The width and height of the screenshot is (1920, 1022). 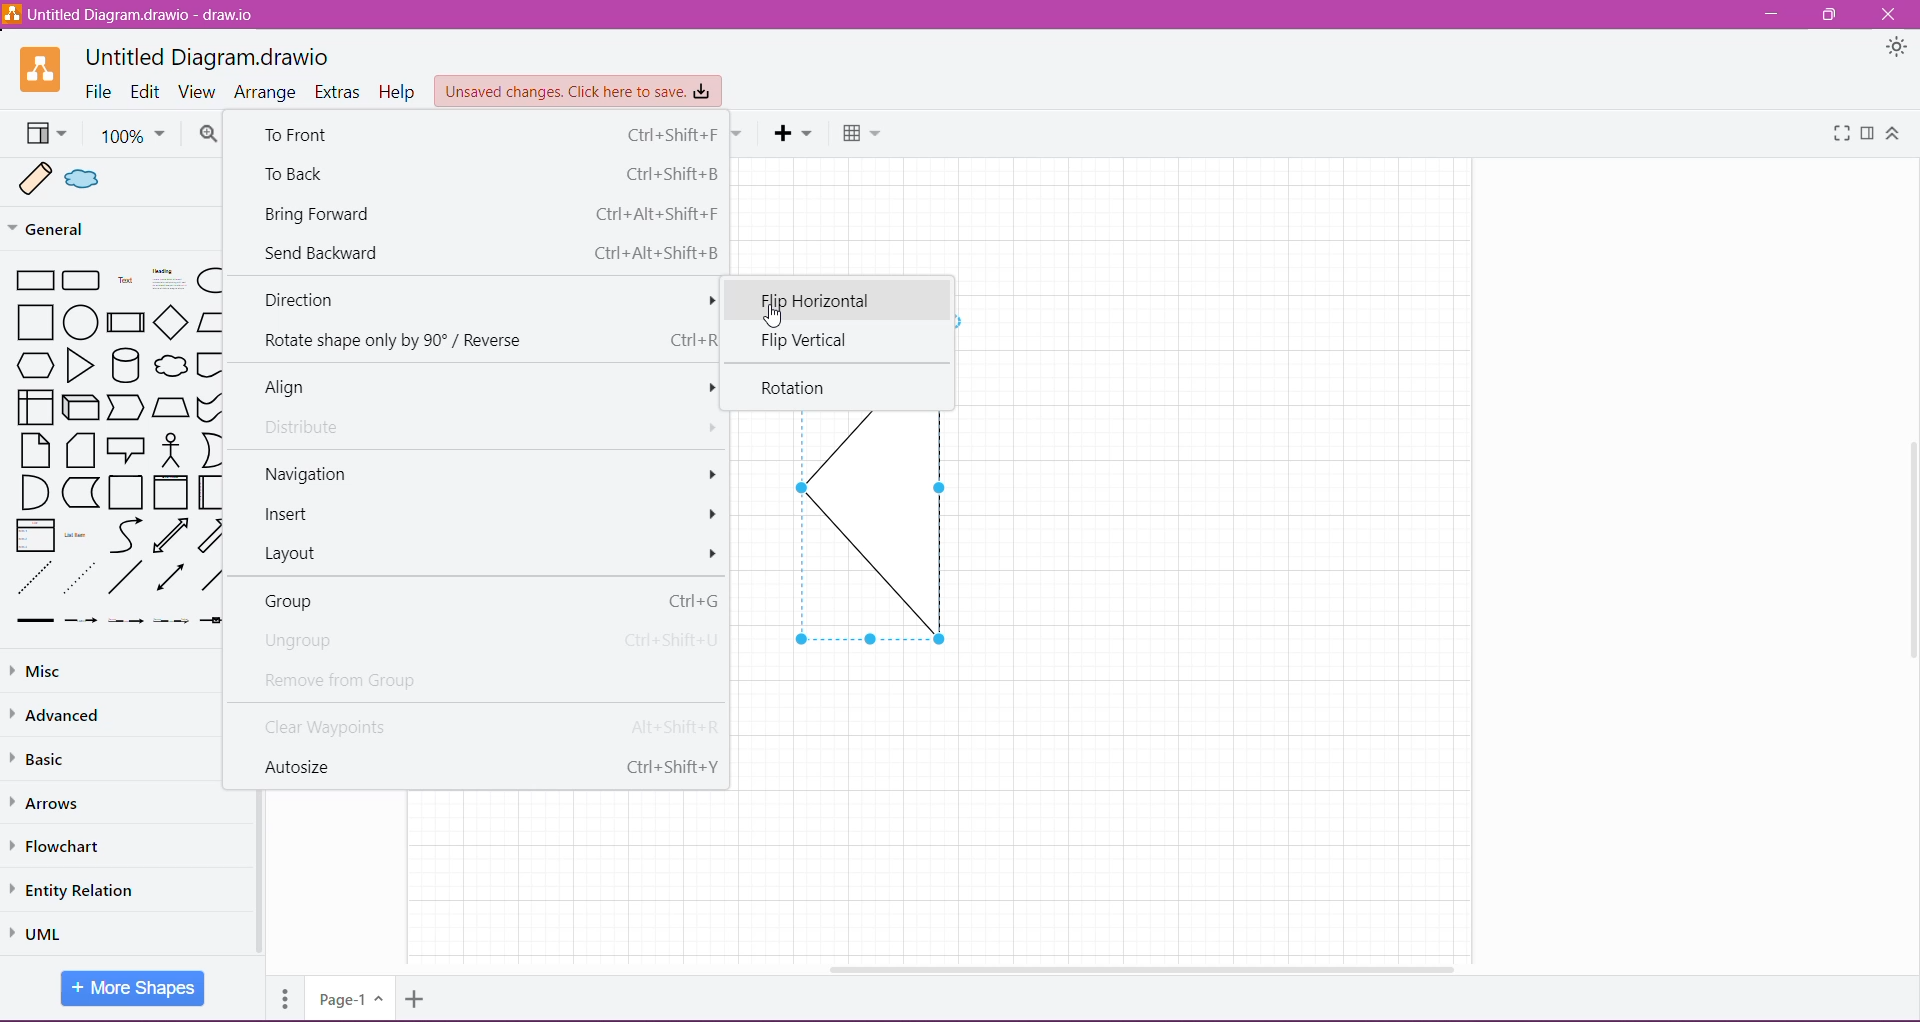 What do you see at coordinates (134, 180) in the screenshot?
I see `Sample shapes in Scratchpad` at bounding box center [134, 180].